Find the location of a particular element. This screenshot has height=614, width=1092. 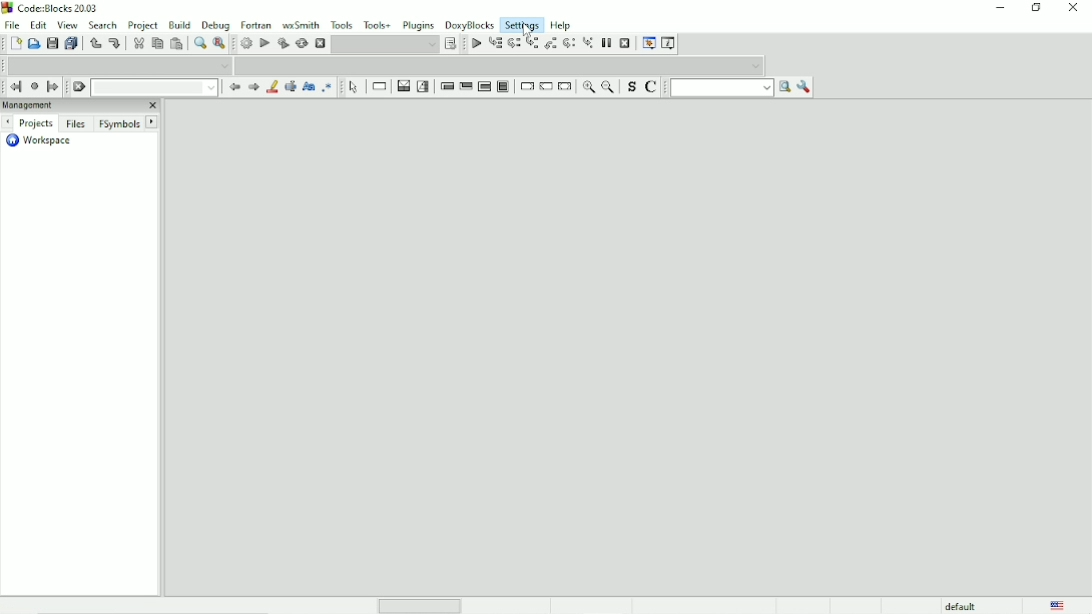

Highlight is located at coordinates (272, 87).